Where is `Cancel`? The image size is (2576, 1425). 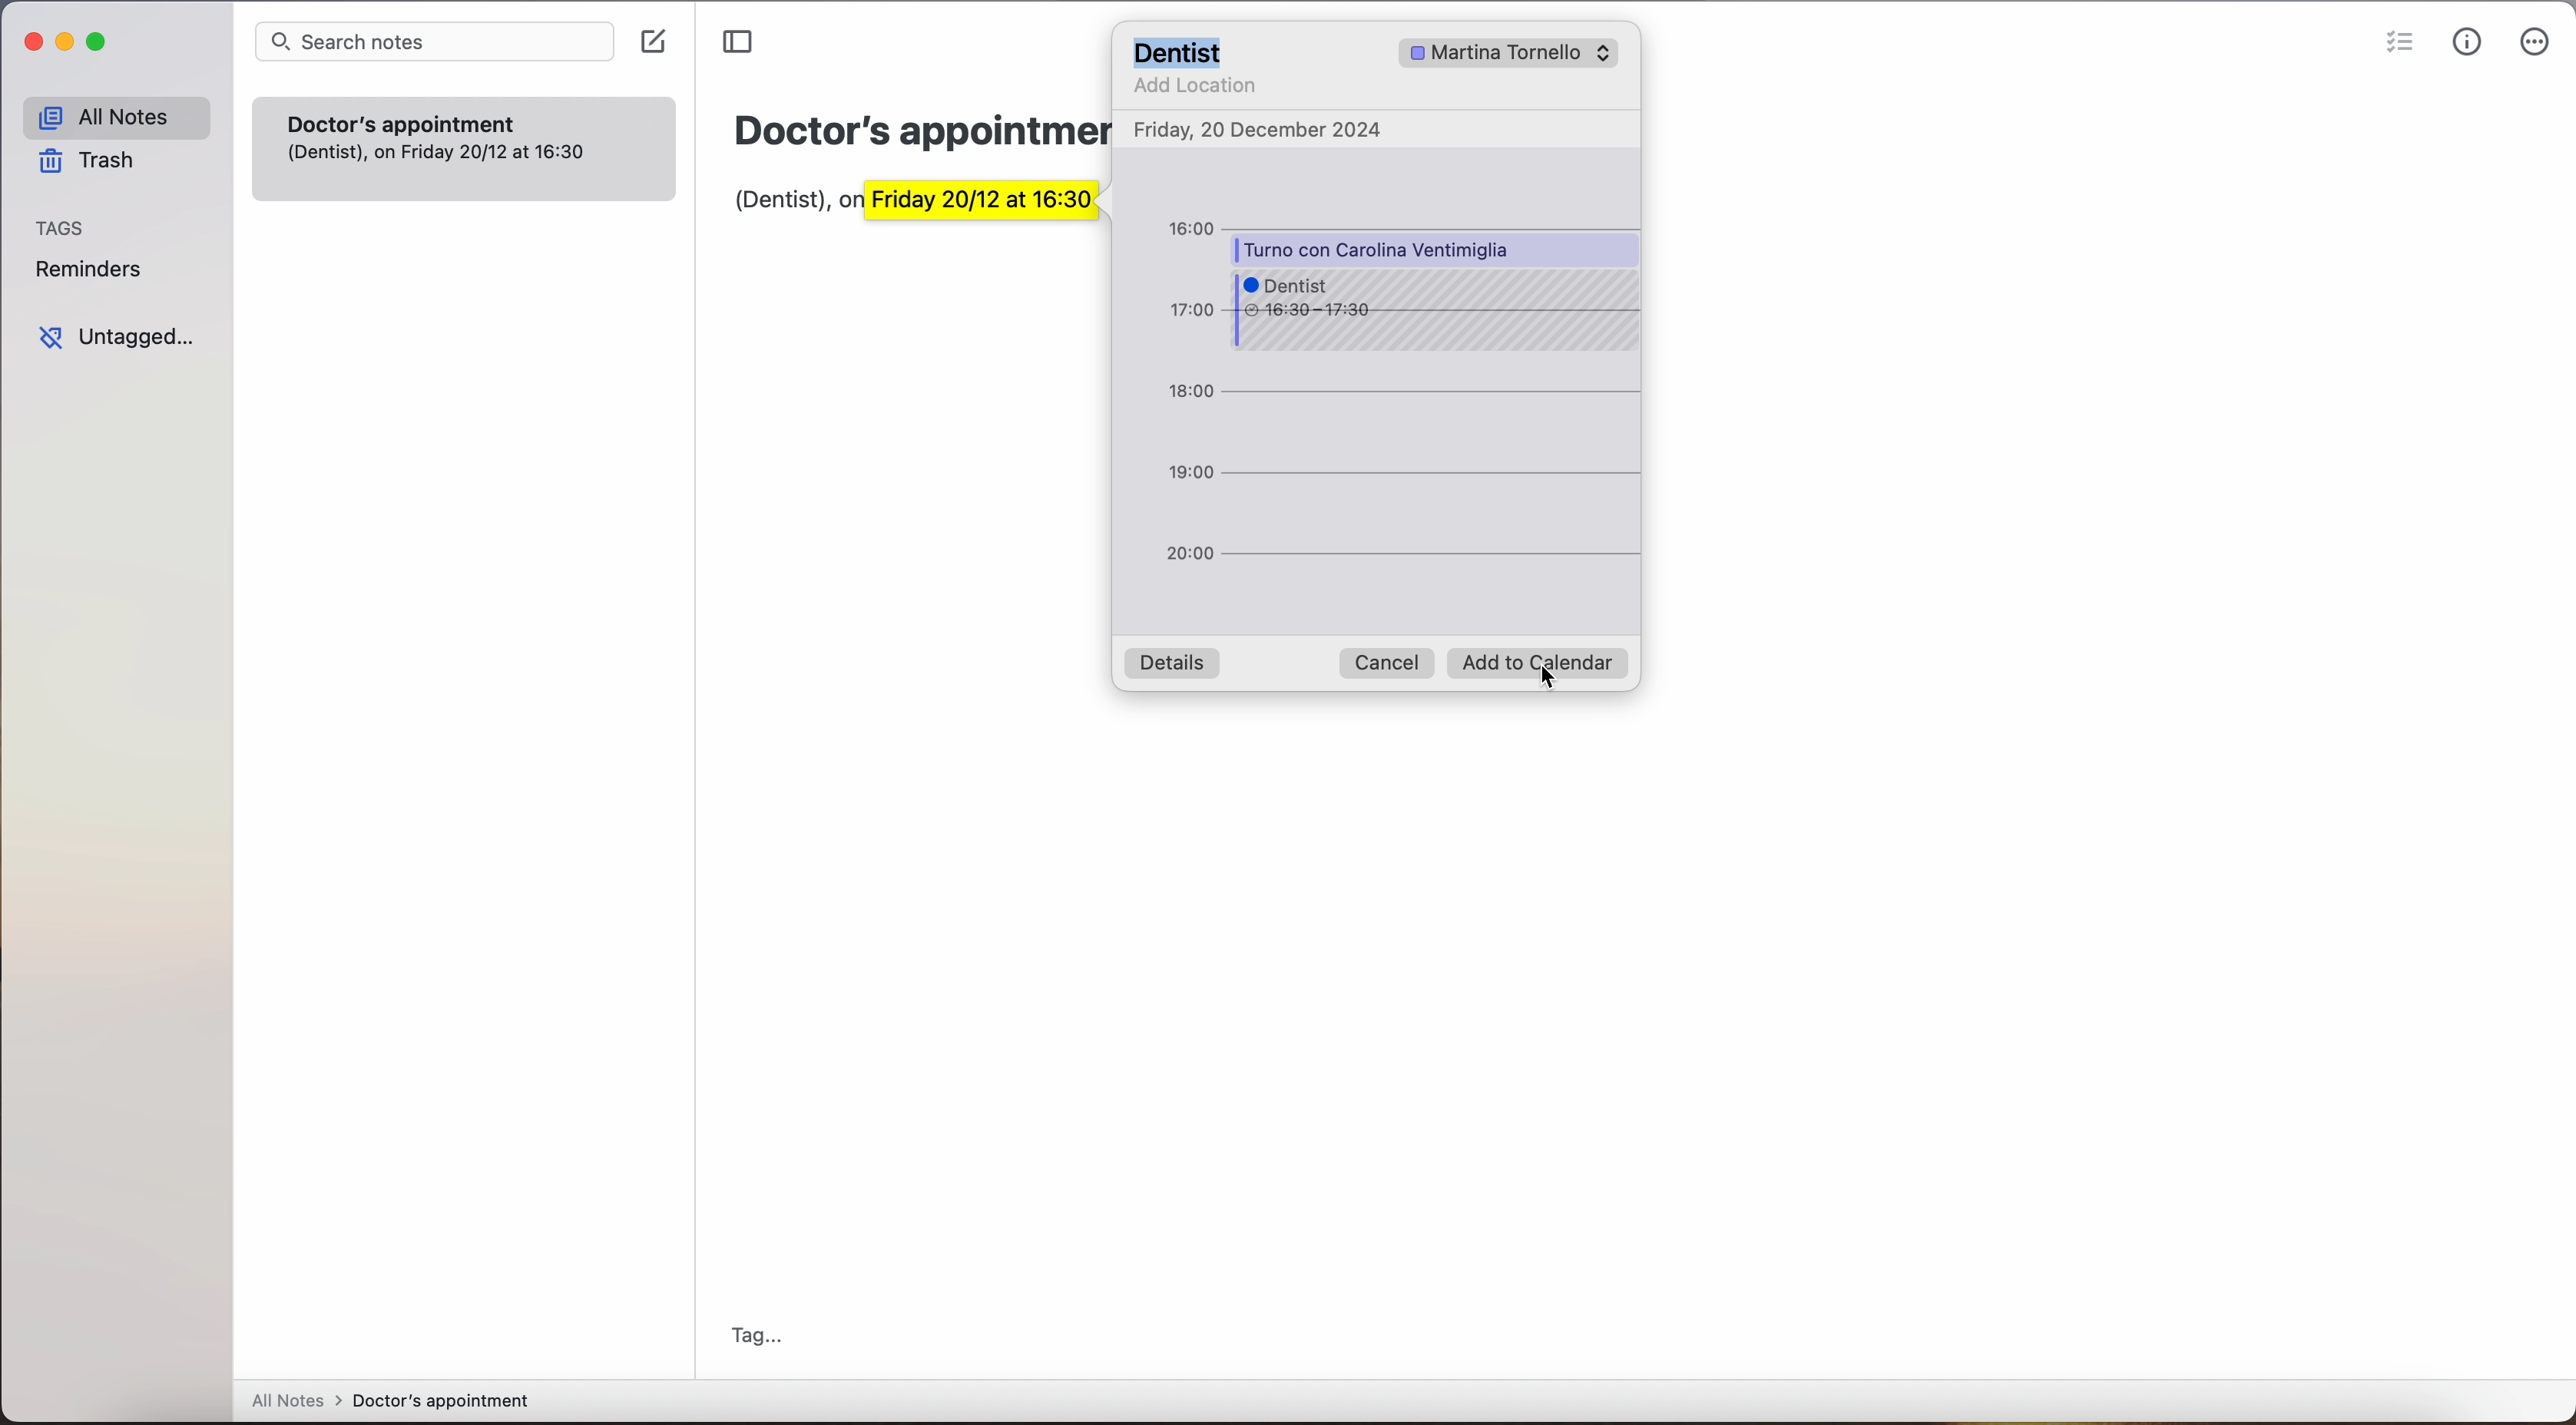
Cancel is located at coordinates (1388, 662).